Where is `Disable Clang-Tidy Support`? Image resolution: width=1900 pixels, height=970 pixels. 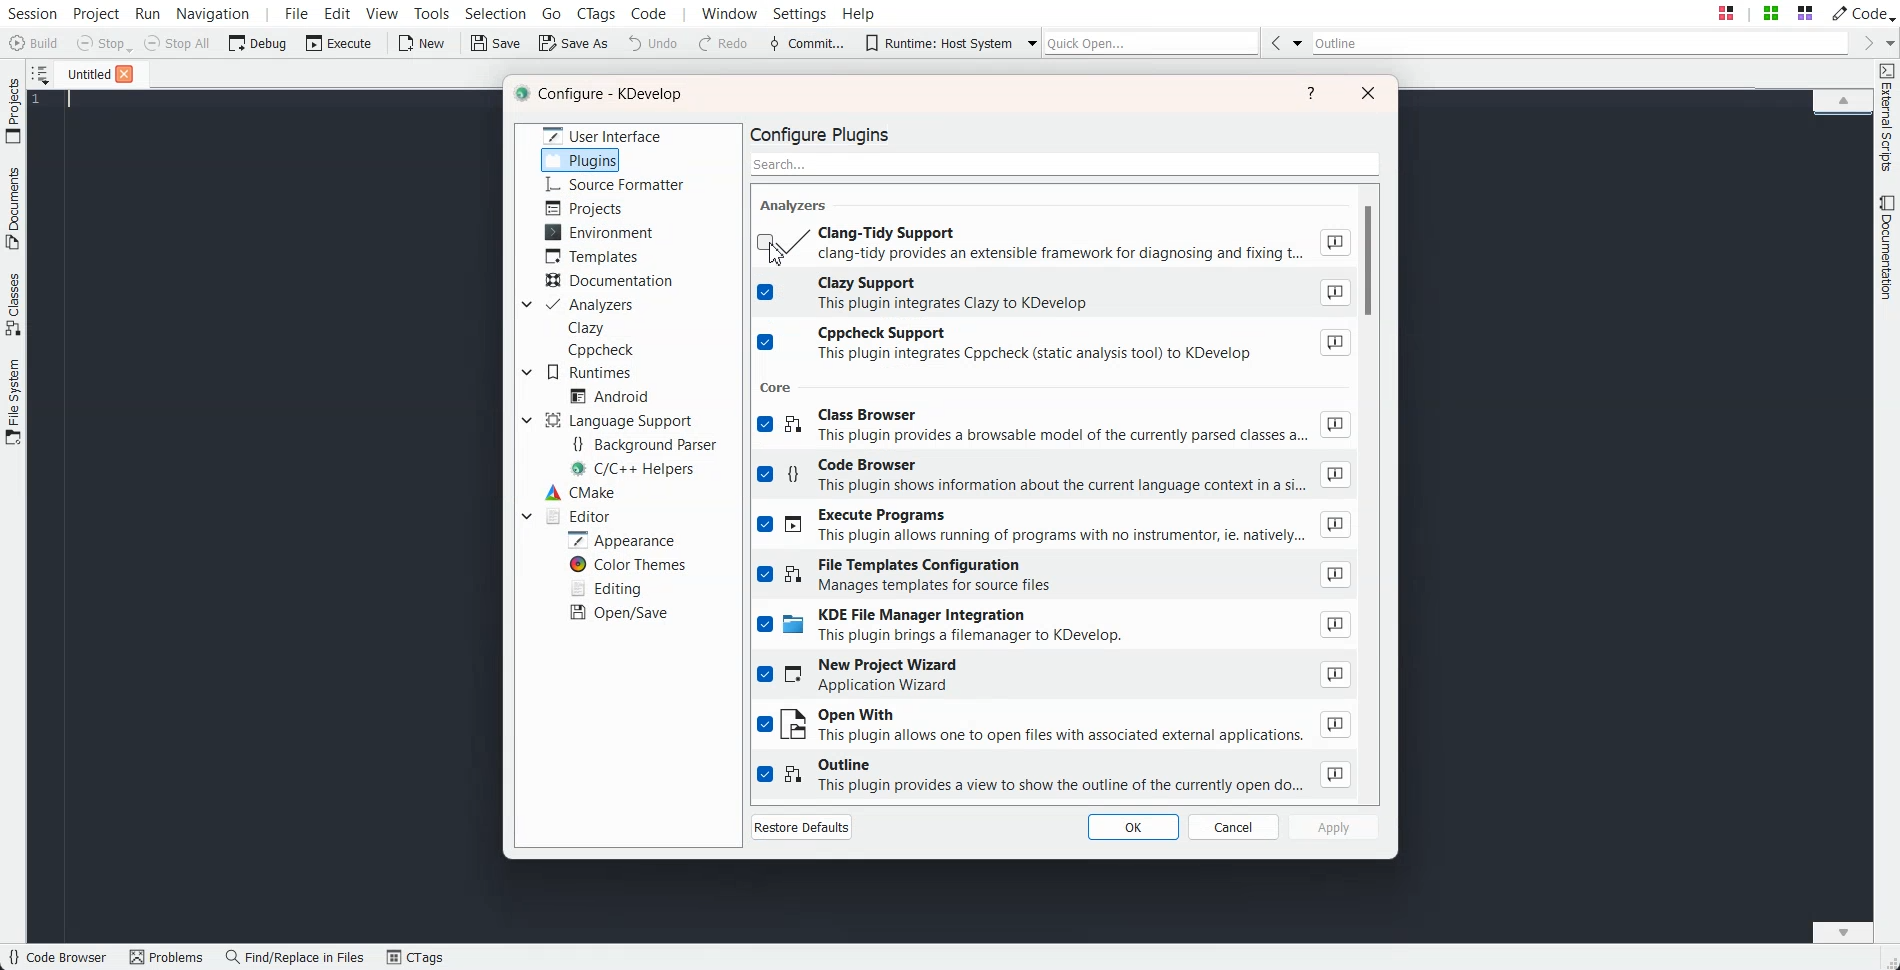
Disable Clang-Tidy Support is located at coordinates (1052, 242).